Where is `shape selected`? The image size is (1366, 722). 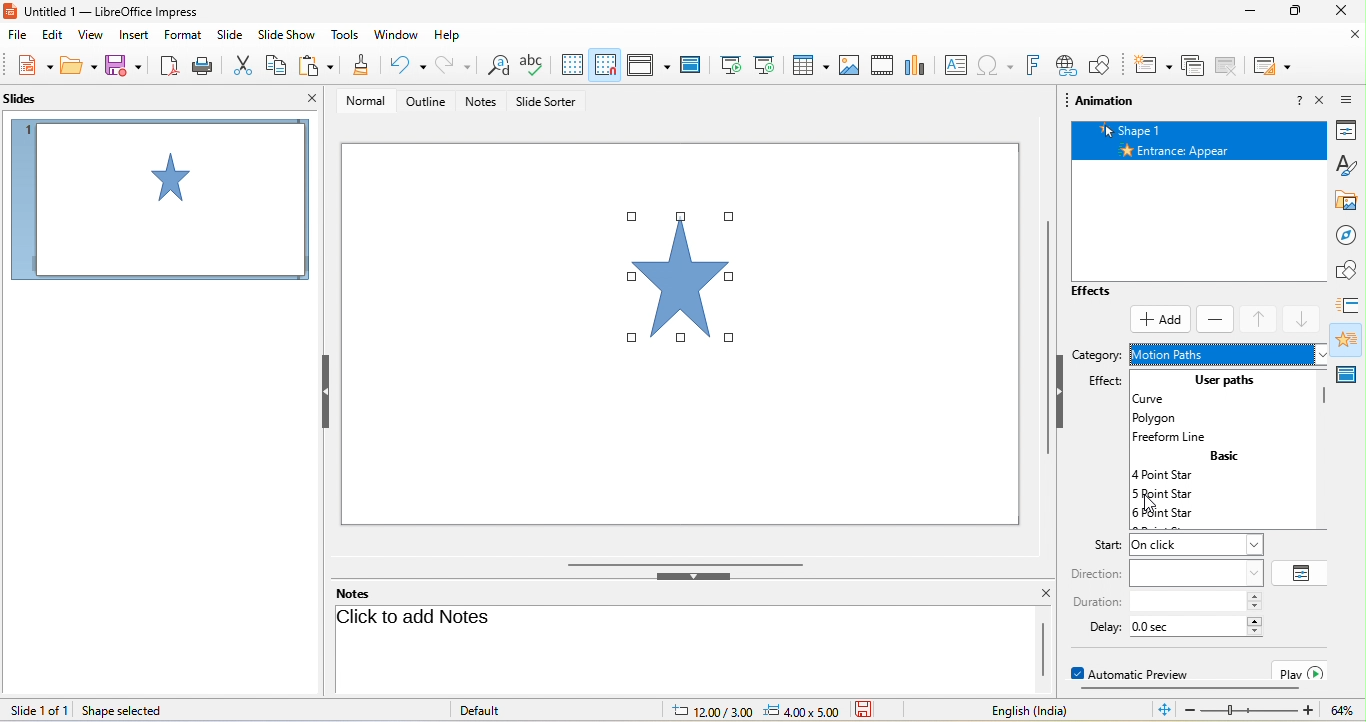 shape selected is located at coordinates (126, 711).